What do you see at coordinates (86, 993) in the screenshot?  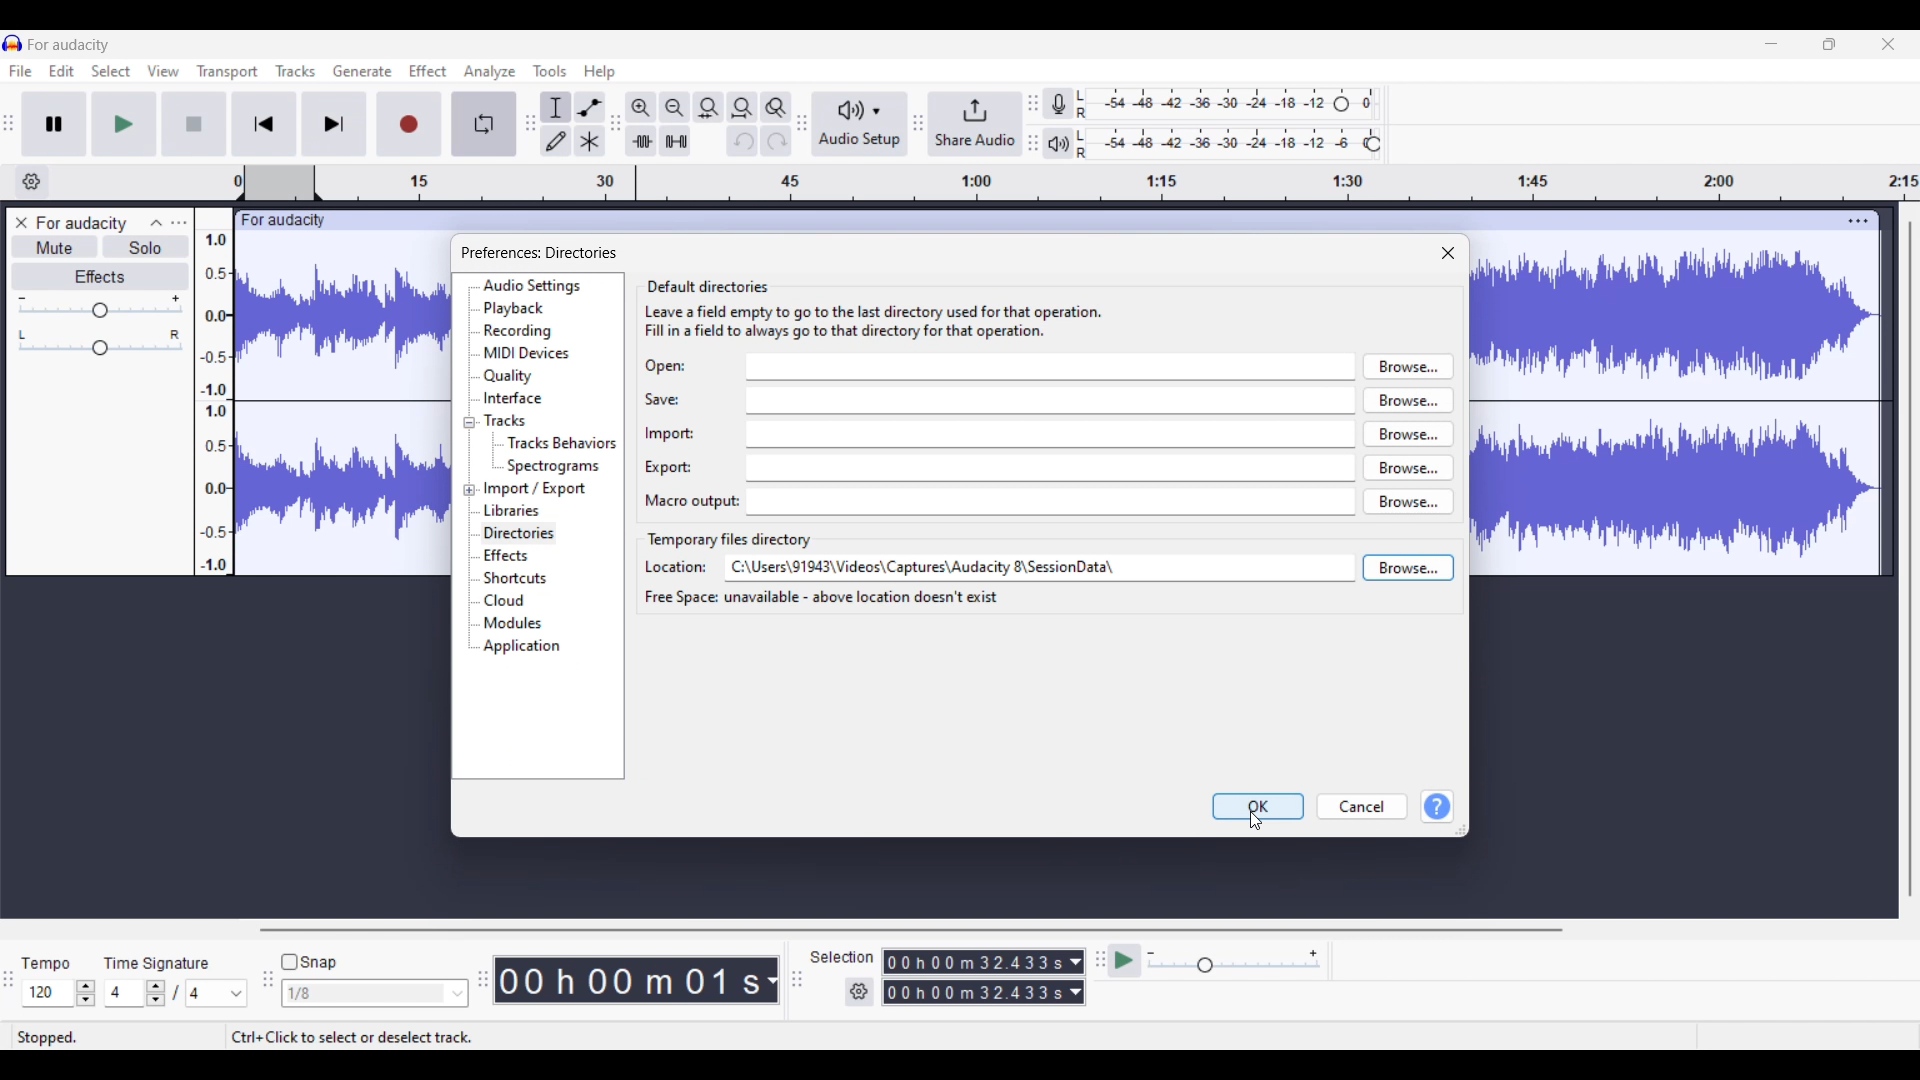 I see `Increase/Decrease Tempo` at bounding box center [86, 993].